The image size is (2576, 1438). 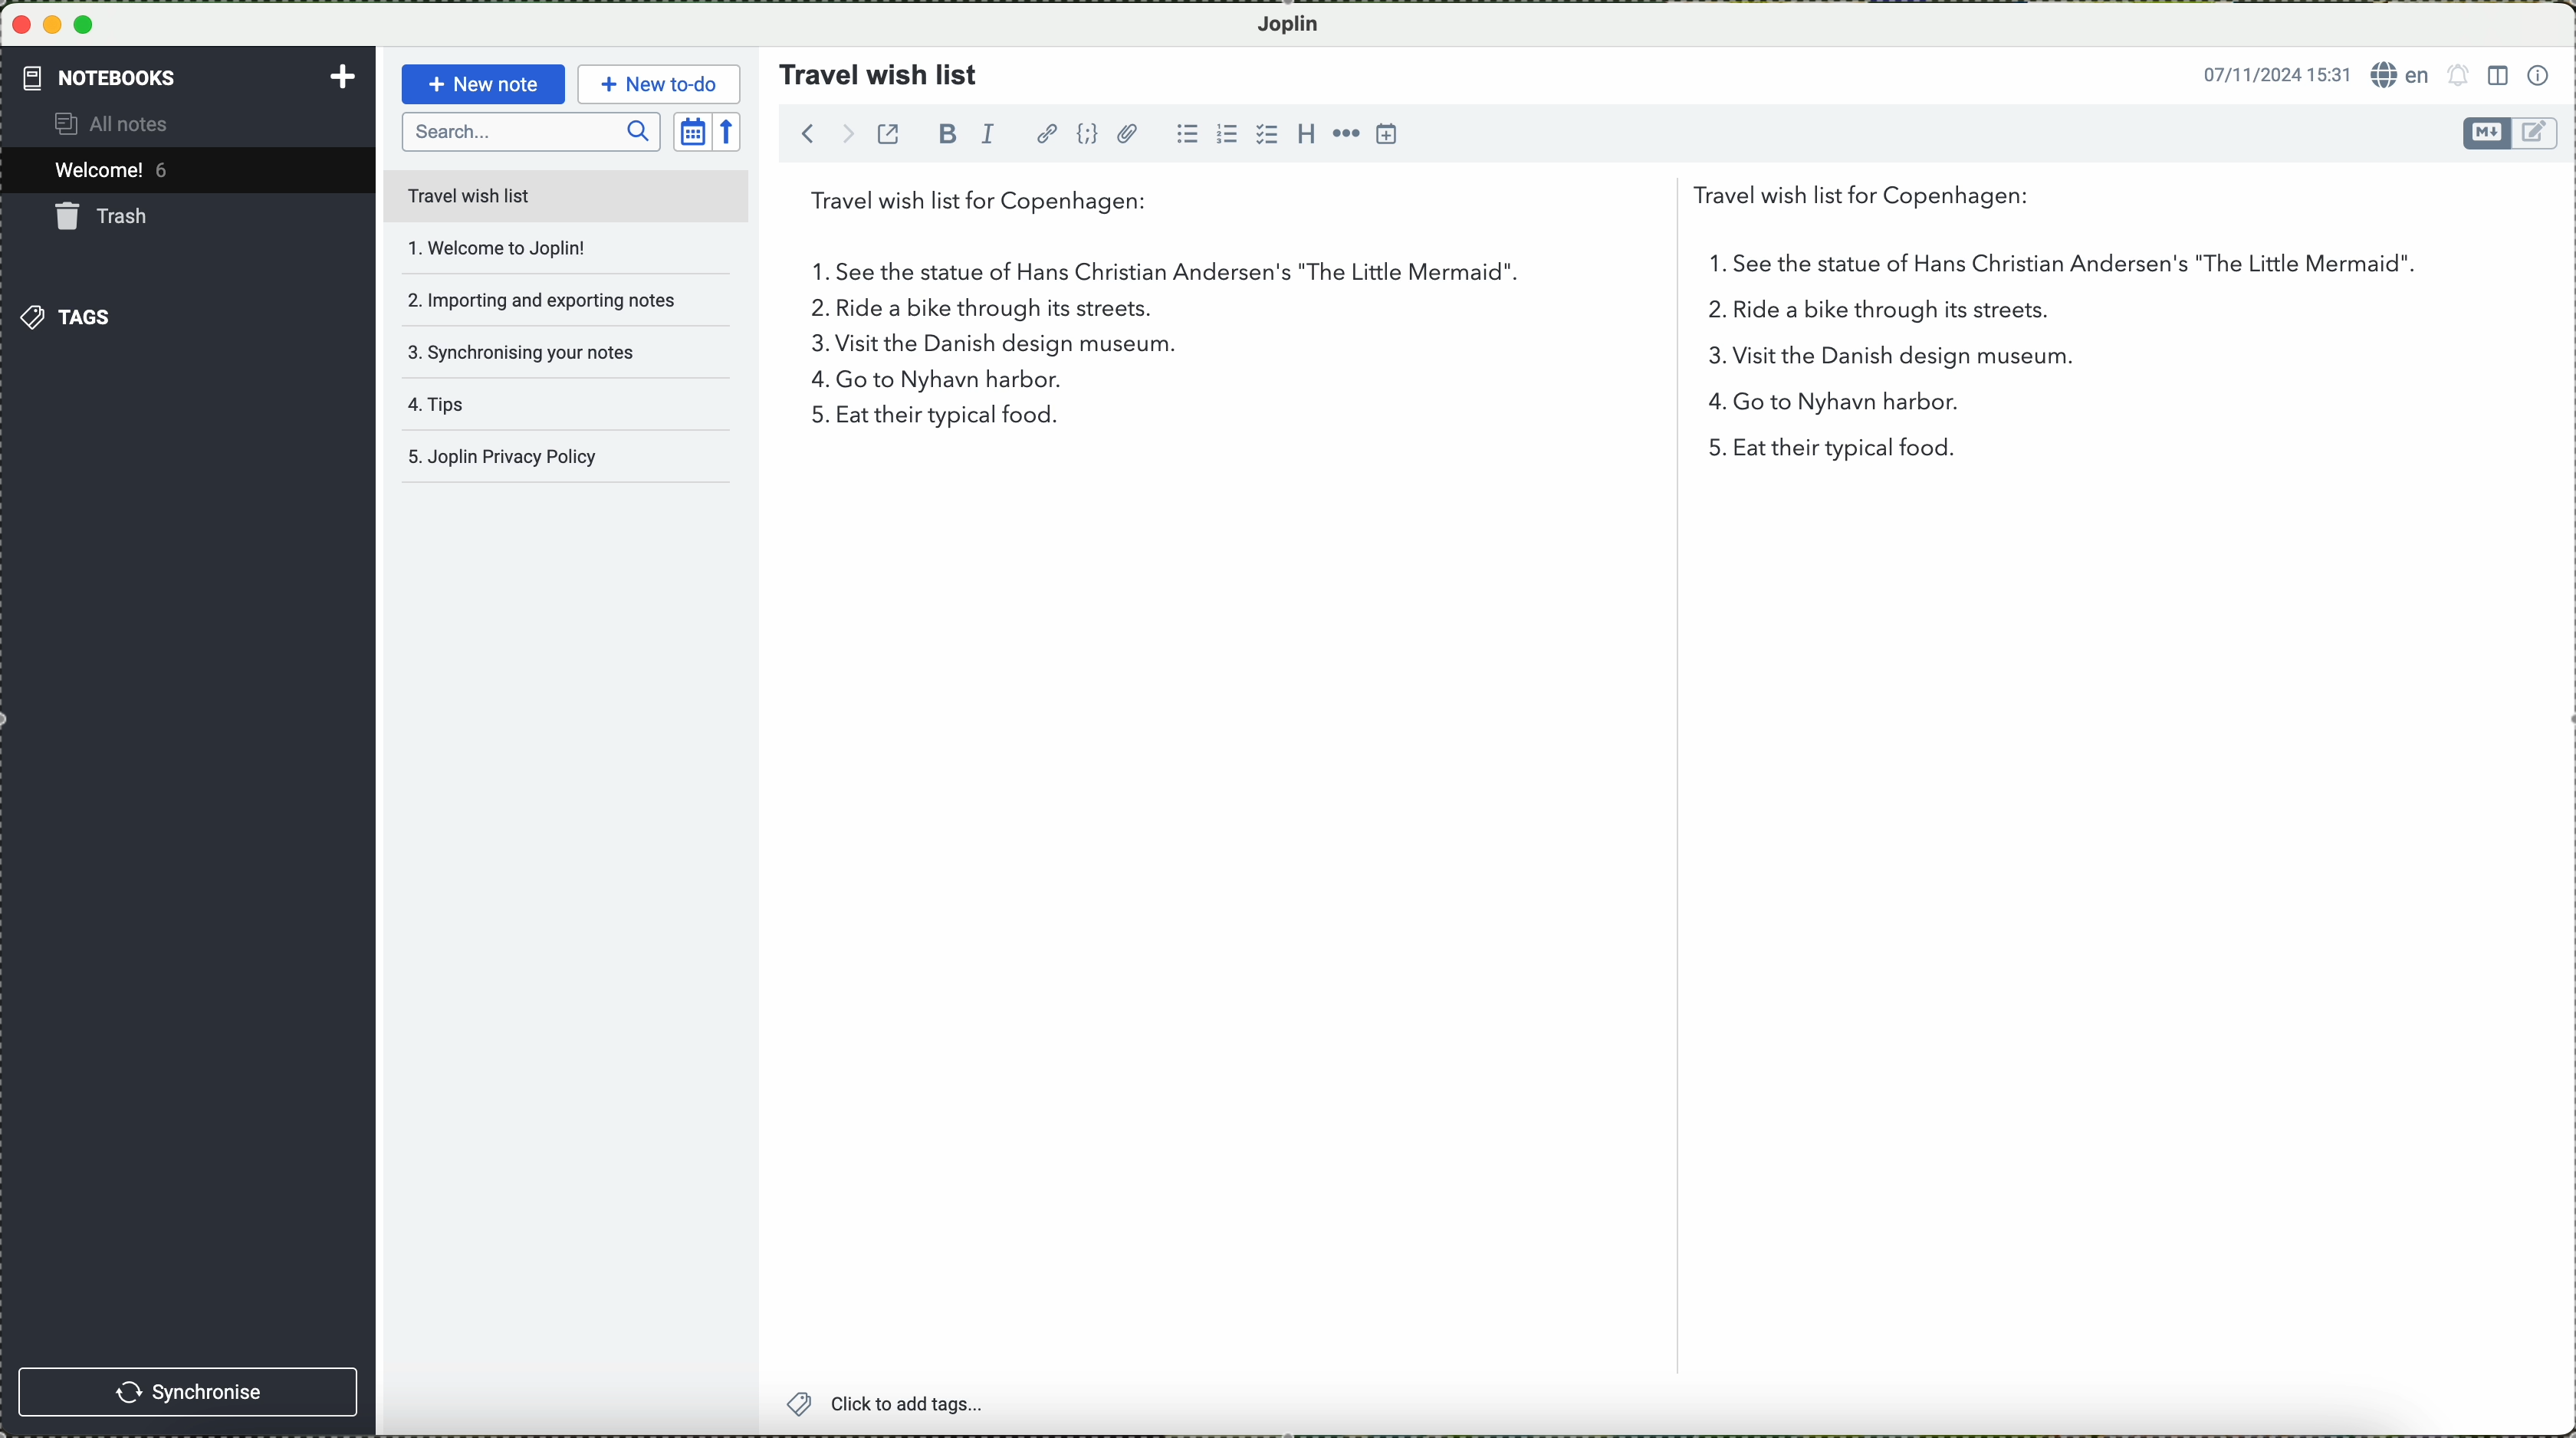 I want to click on 2., so click(x=811, y=314).